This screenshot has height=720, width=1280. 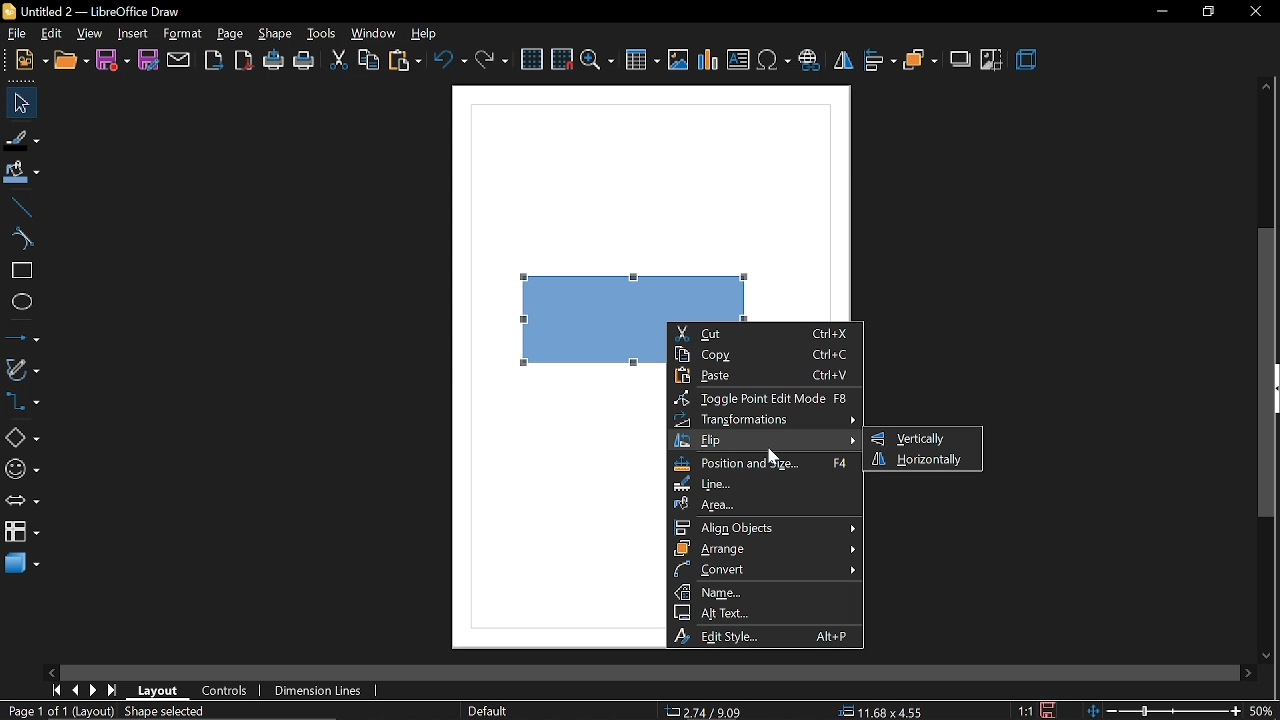 What do you see at coordinates (182, 33) in the screenshot?
I see `format` at bounding box center [182, 33].